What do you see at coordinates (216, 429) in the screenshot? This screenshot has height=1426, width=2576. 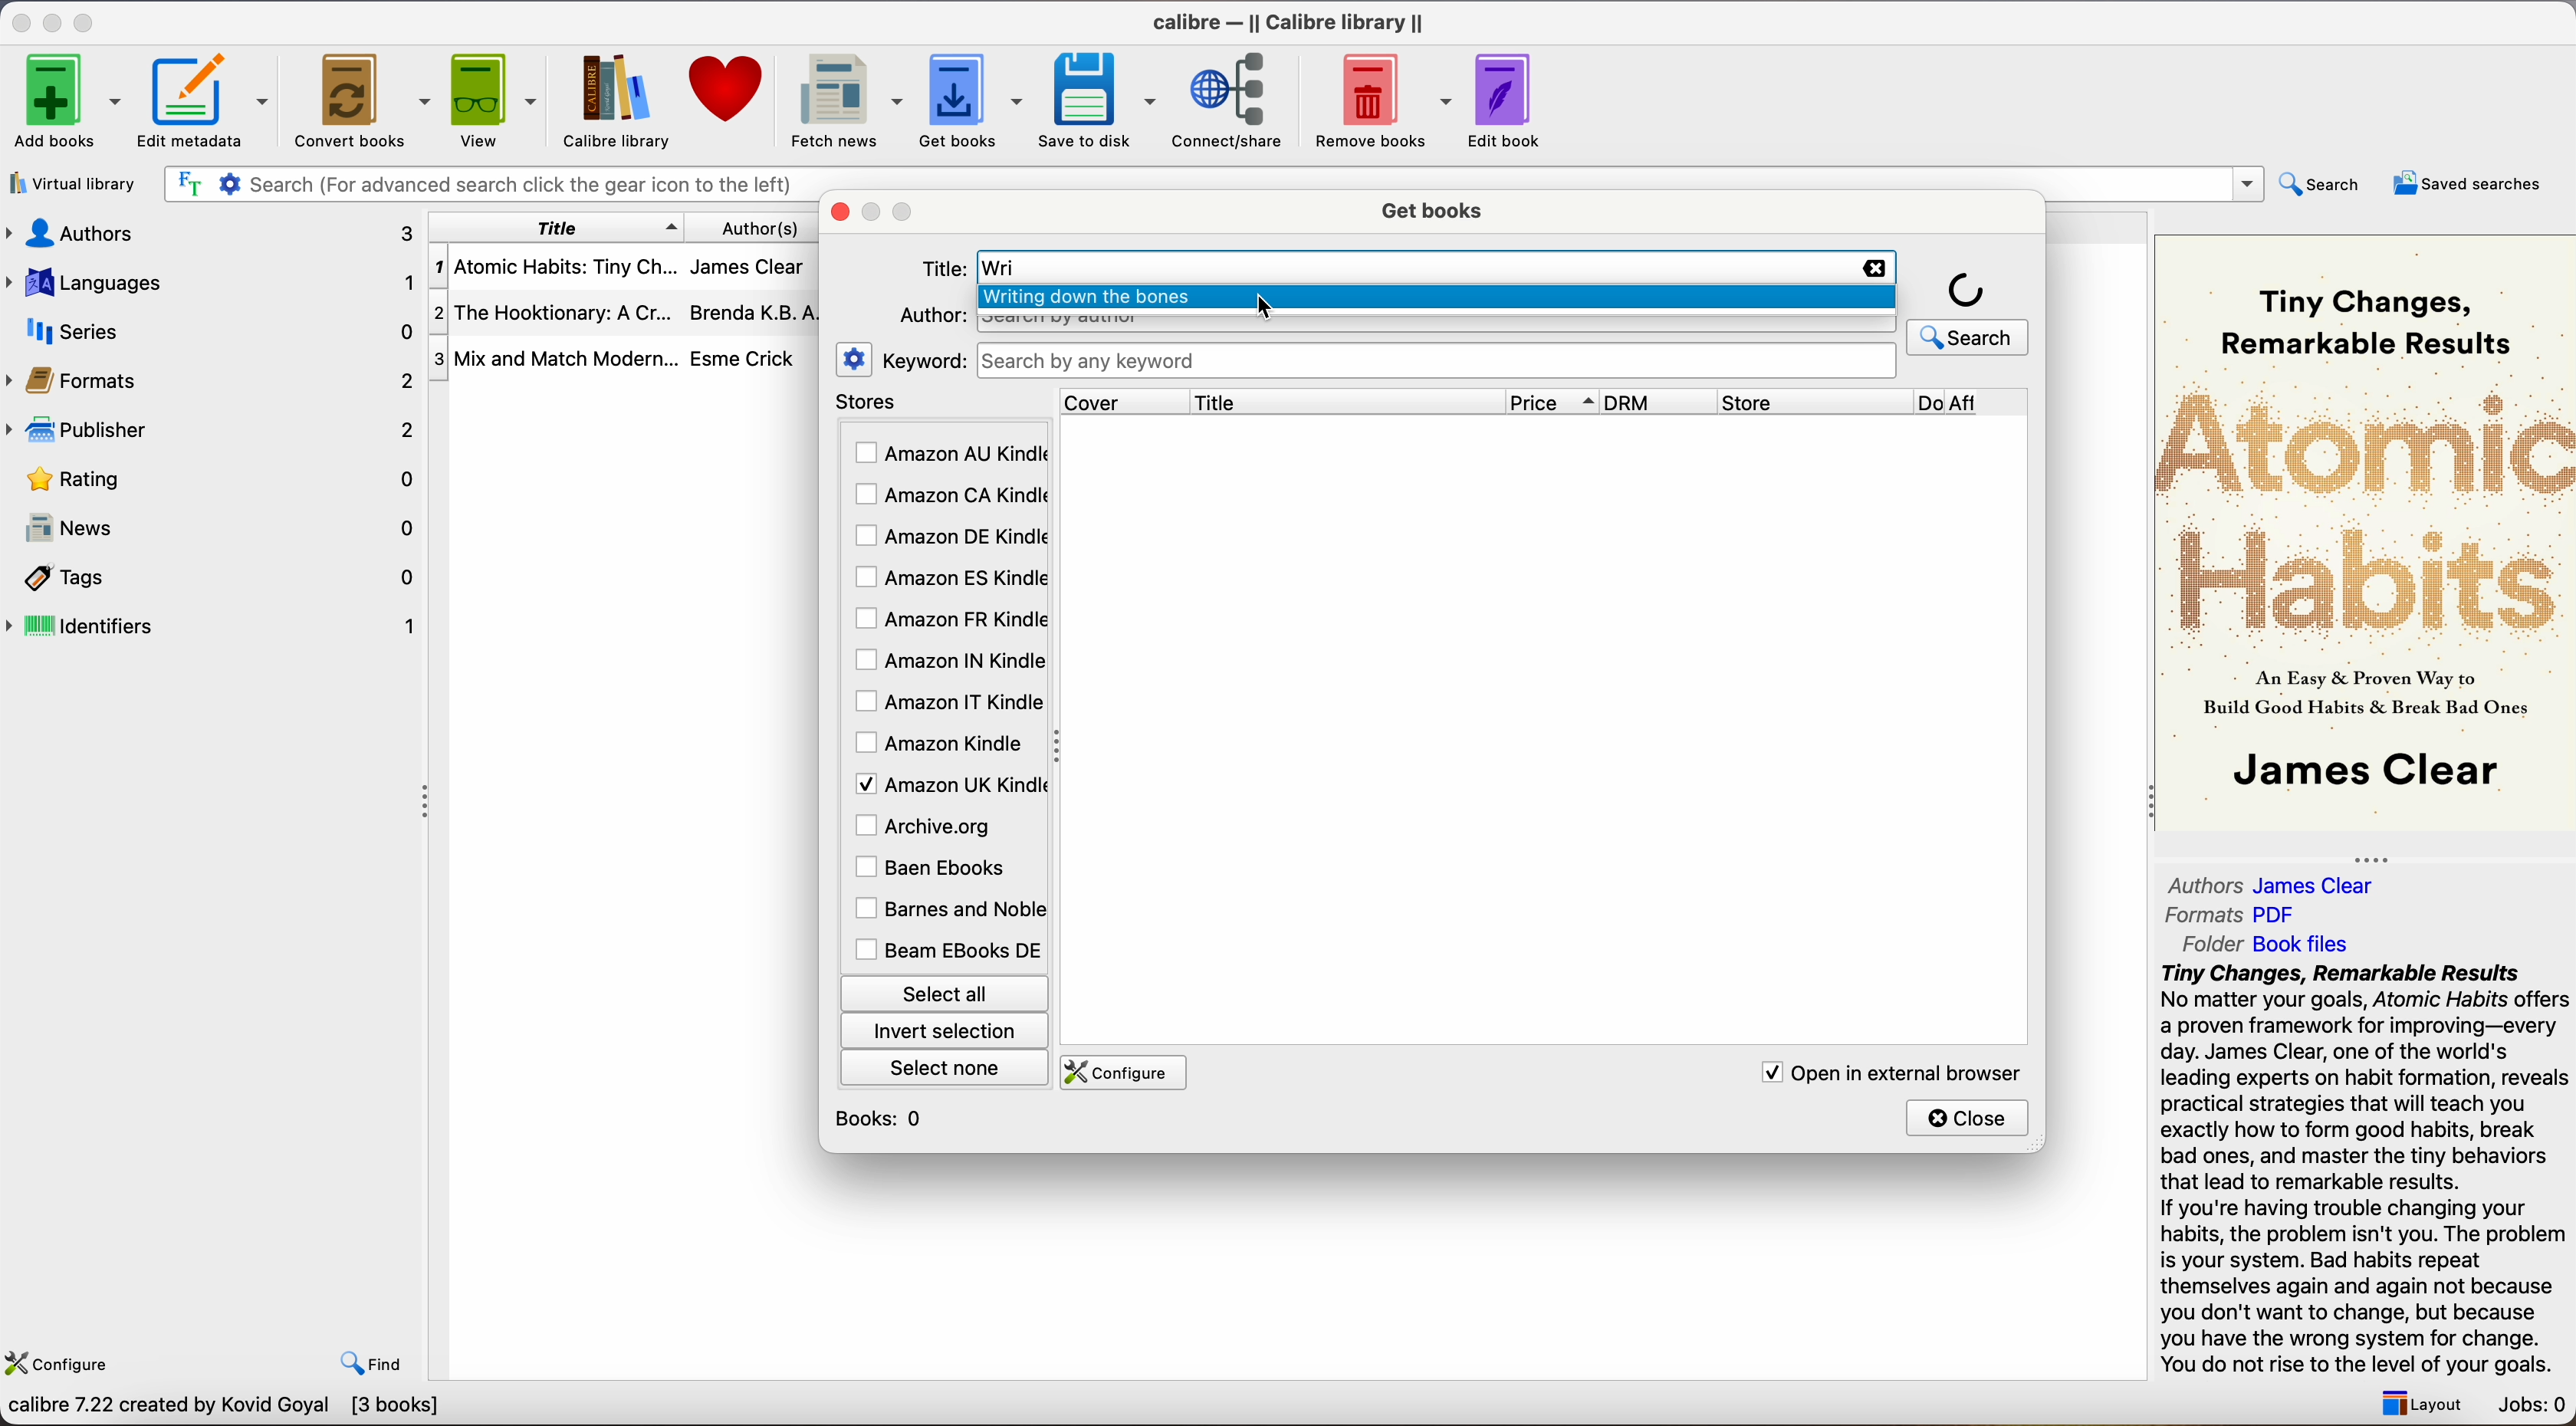 I see `publisher` at bounding box center [216, 429].